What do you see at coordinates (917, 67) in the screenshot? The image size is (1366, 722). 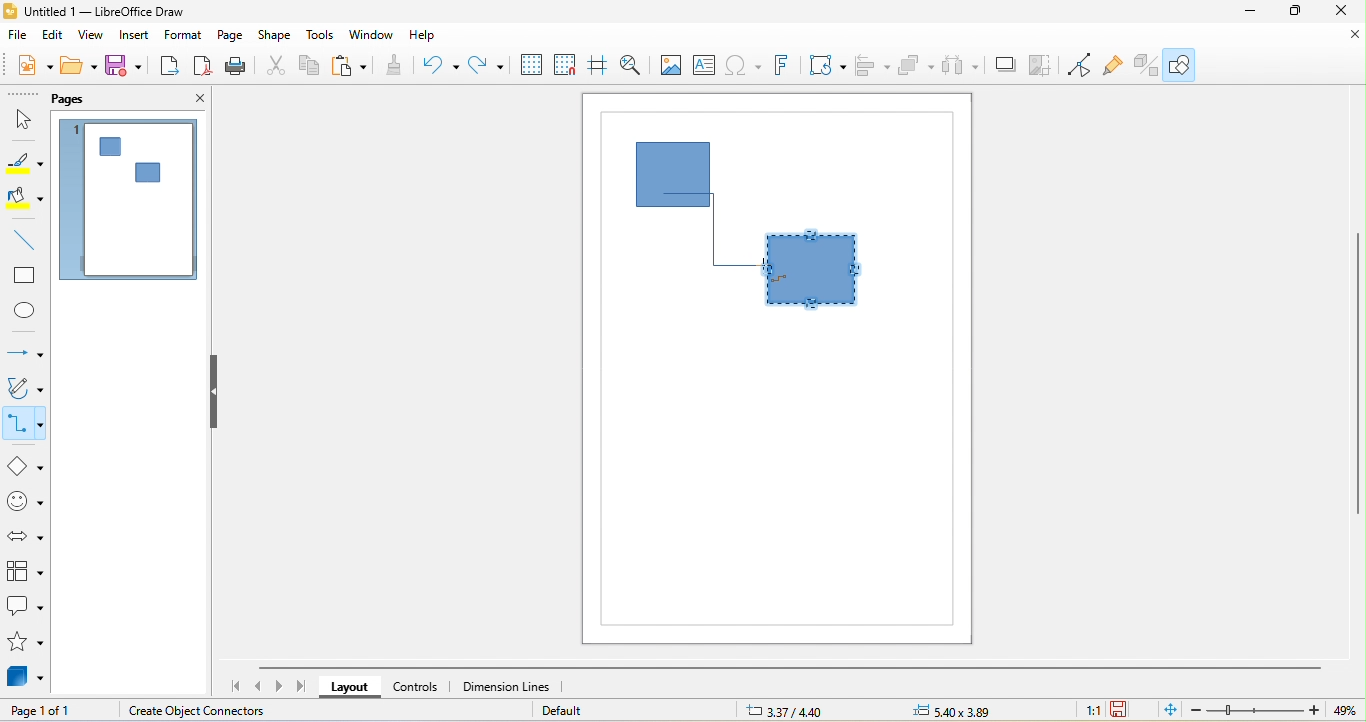 I see `arrange` at bounding box center [917, 67].